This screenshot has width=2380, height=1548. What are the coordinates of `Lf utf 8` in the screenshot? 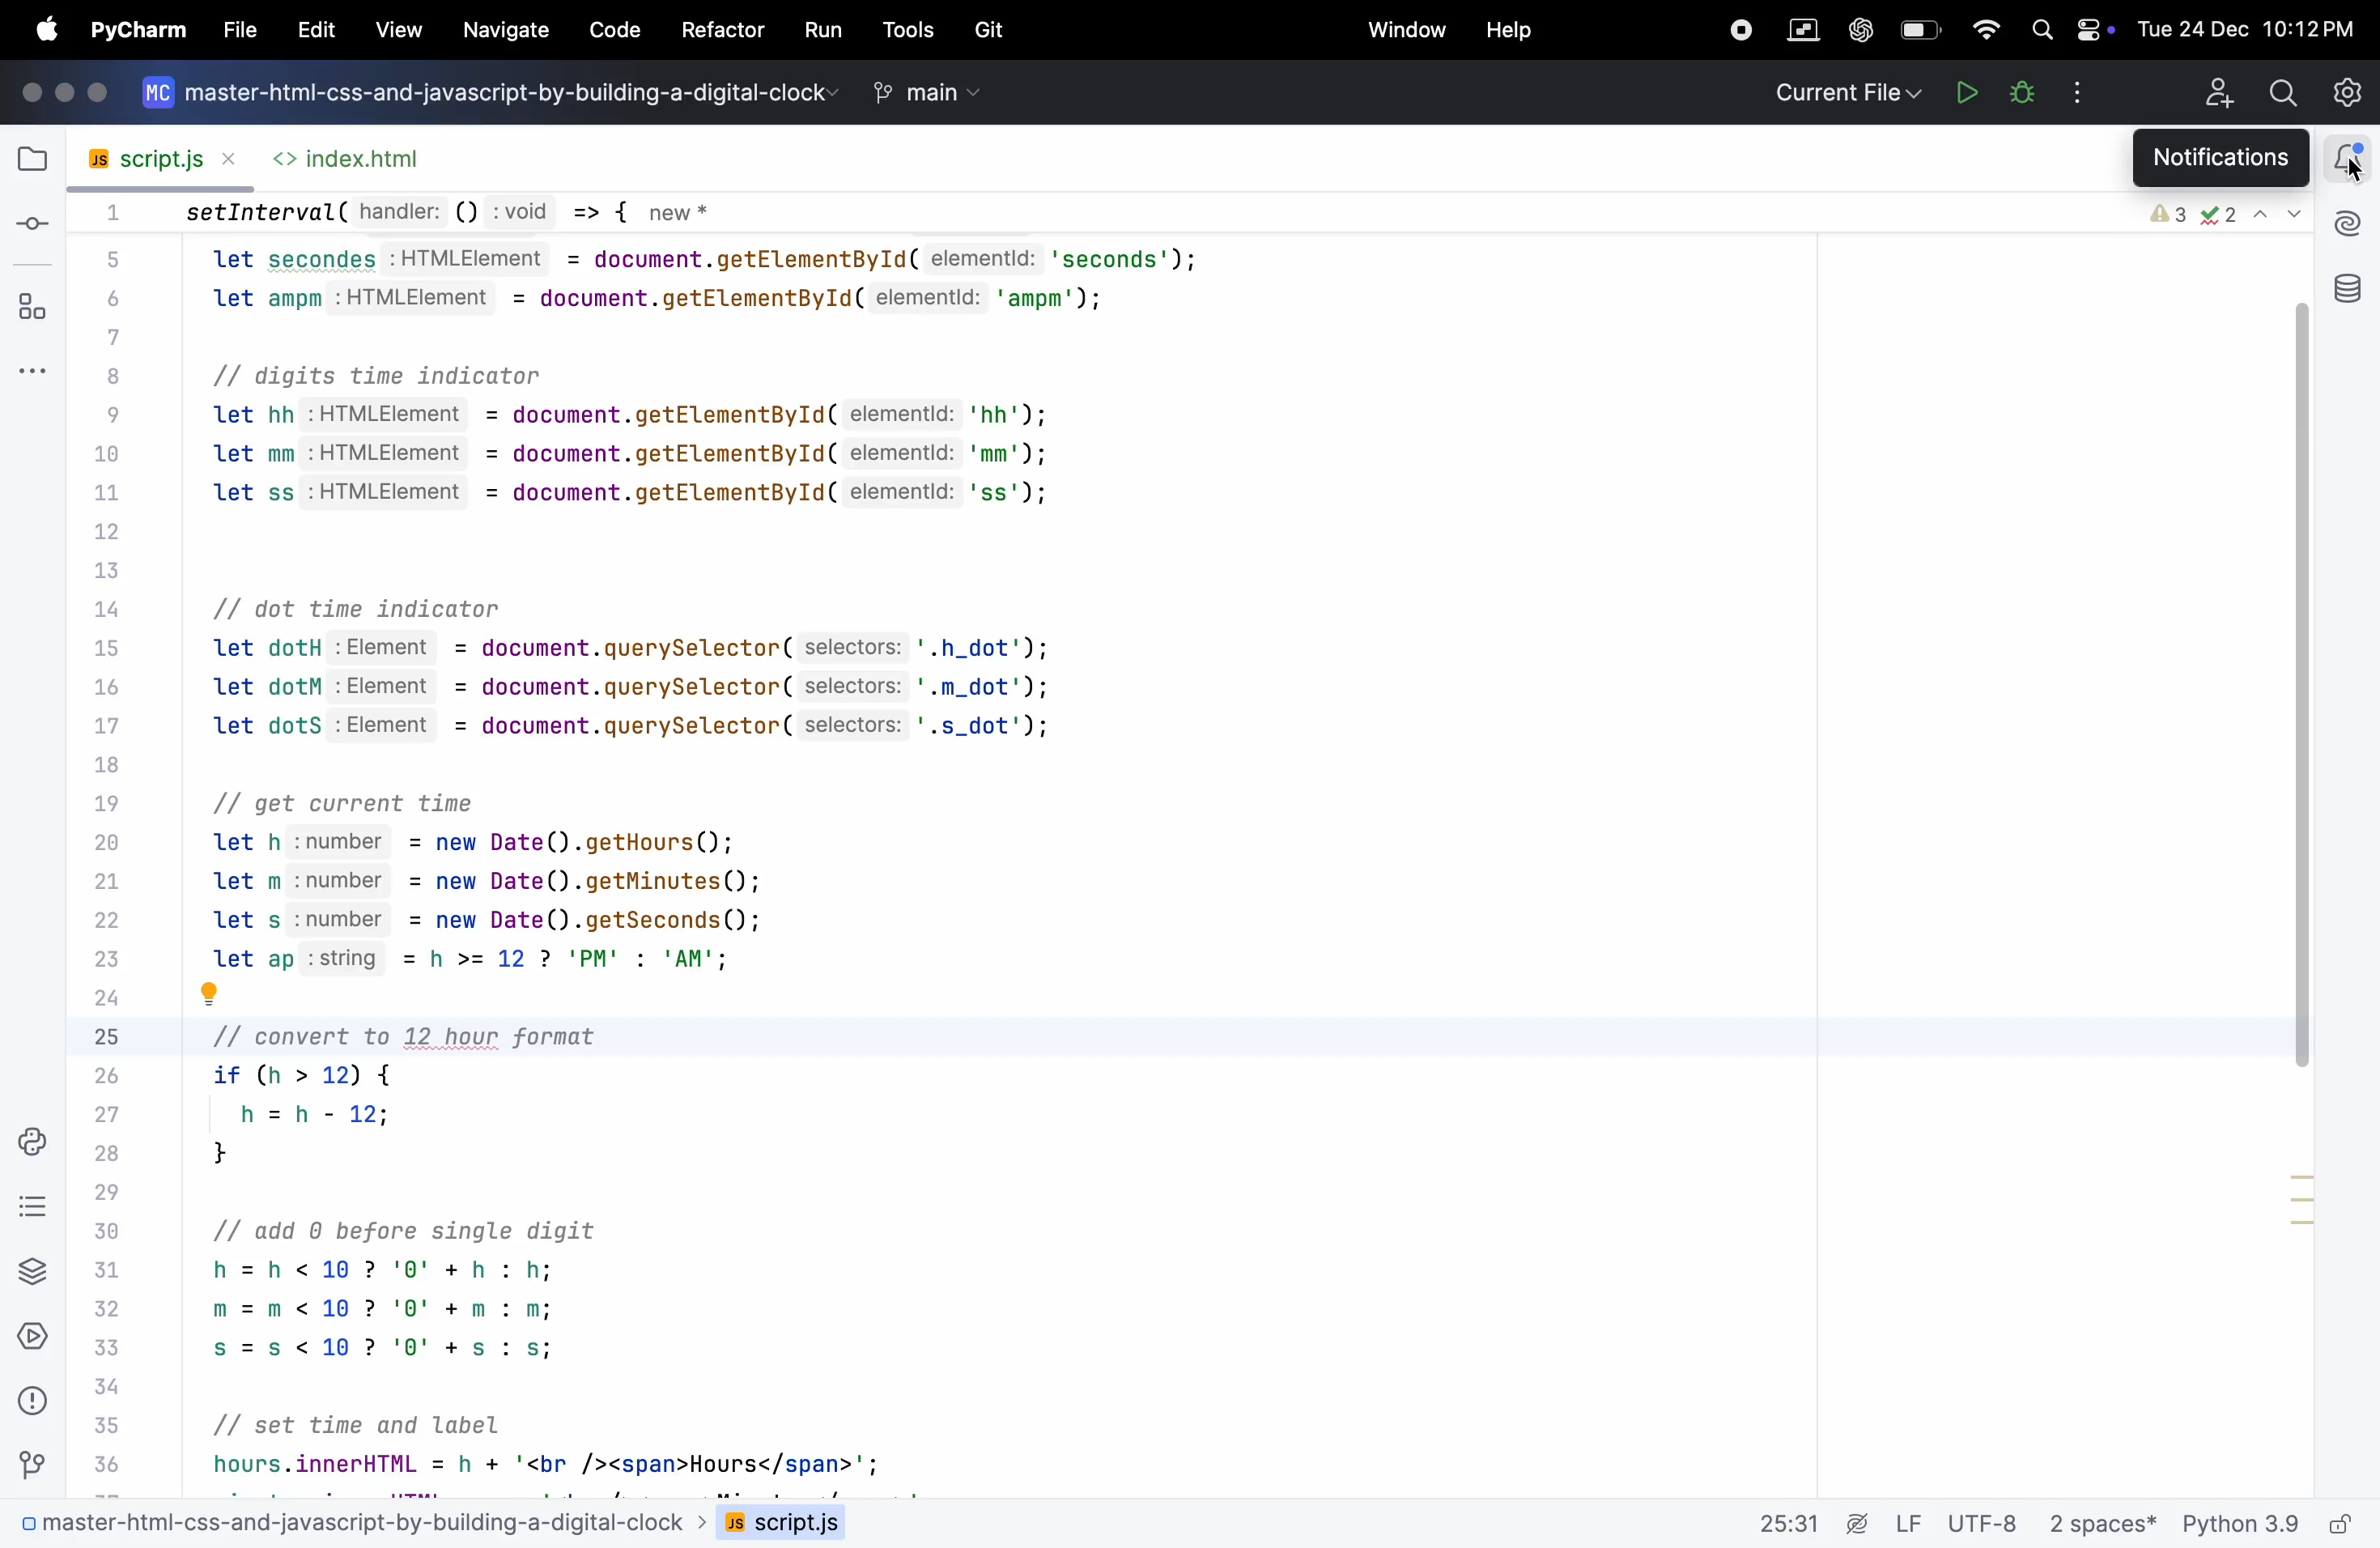 It's located at (1958, 1521).